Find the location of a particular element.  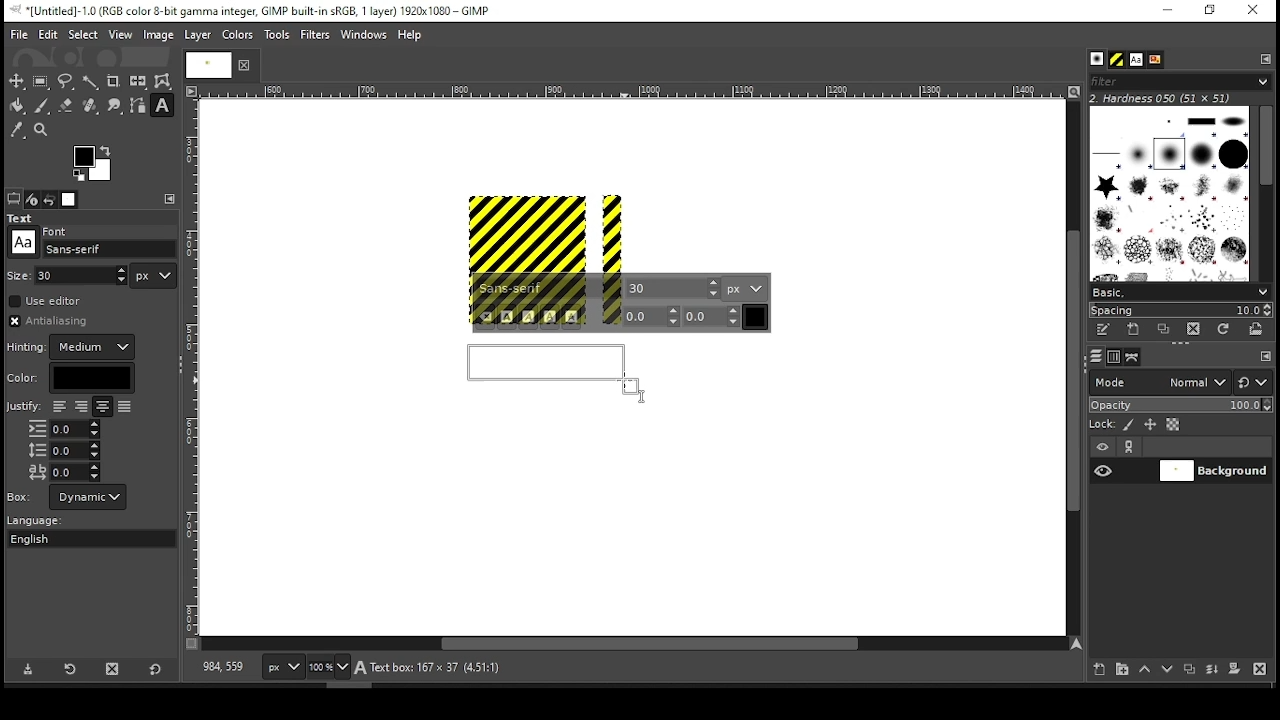

close window is located at coordinates (1252, 11).